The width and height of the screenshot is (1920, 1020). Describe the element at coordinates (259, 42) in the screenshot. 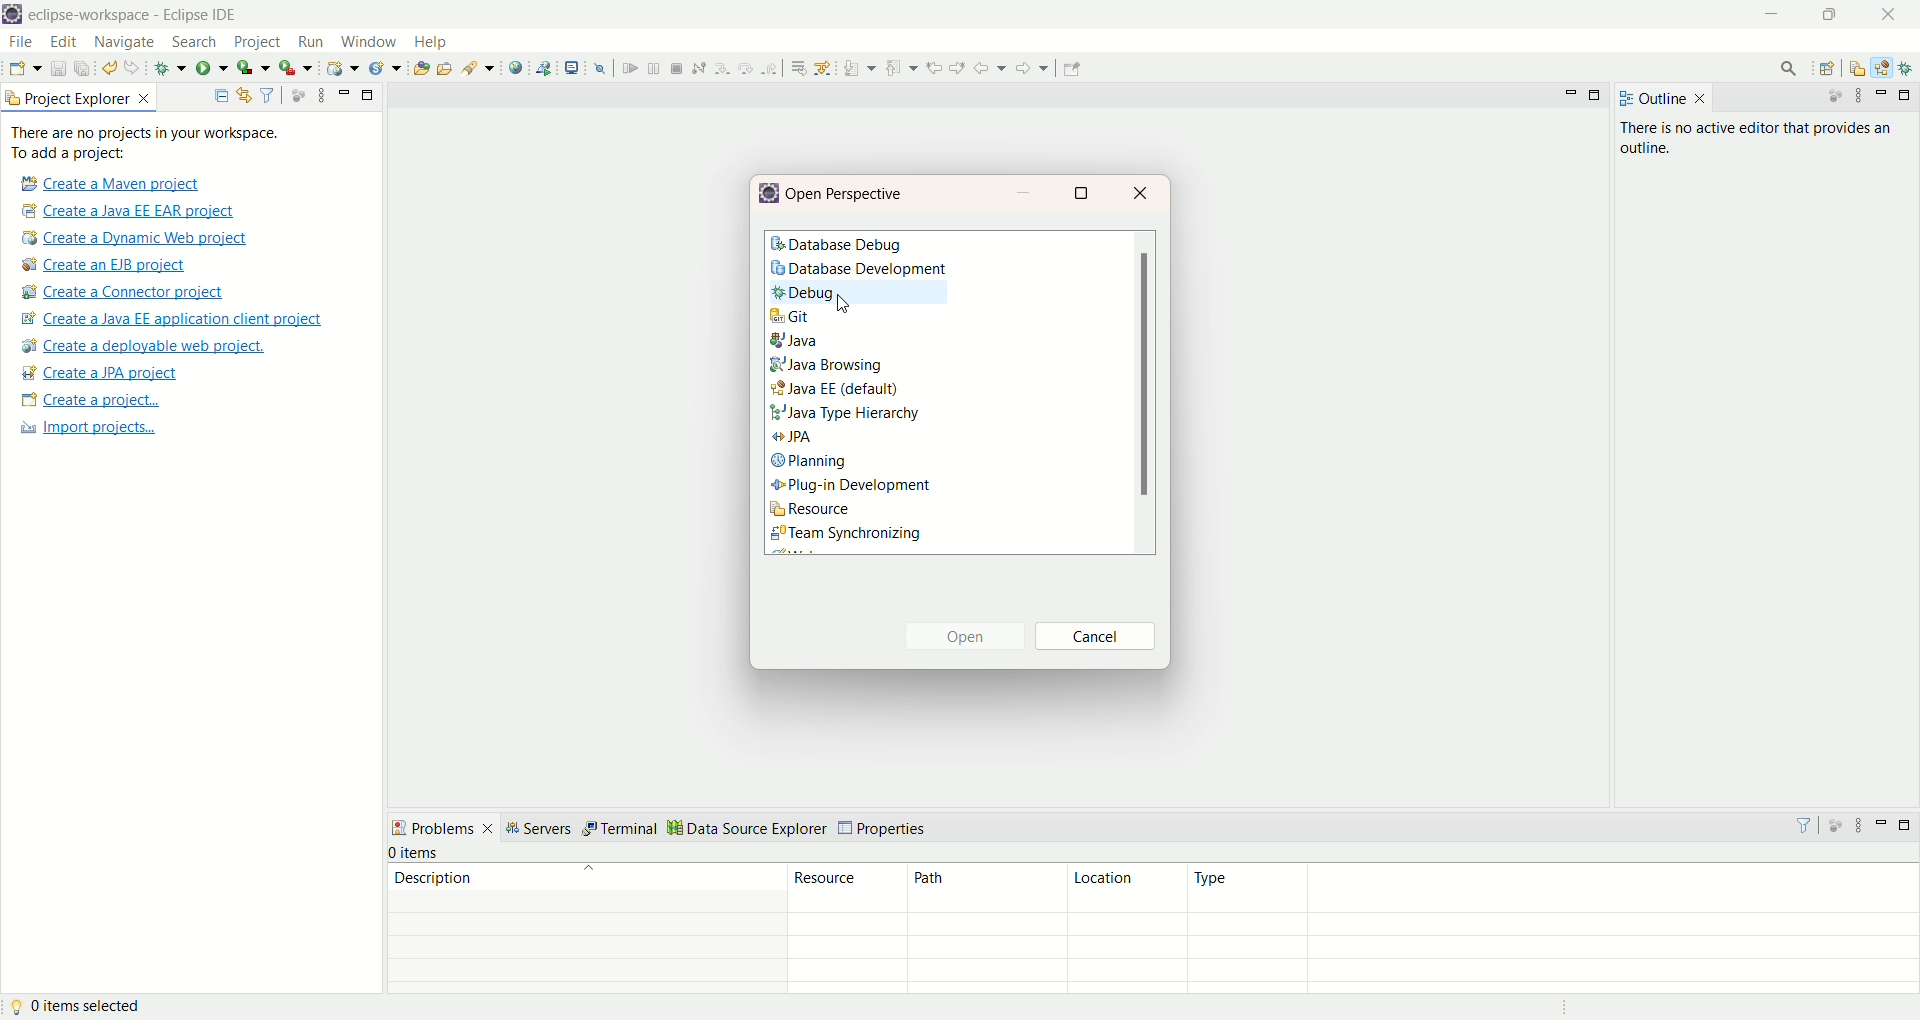

I see `project` at that location.